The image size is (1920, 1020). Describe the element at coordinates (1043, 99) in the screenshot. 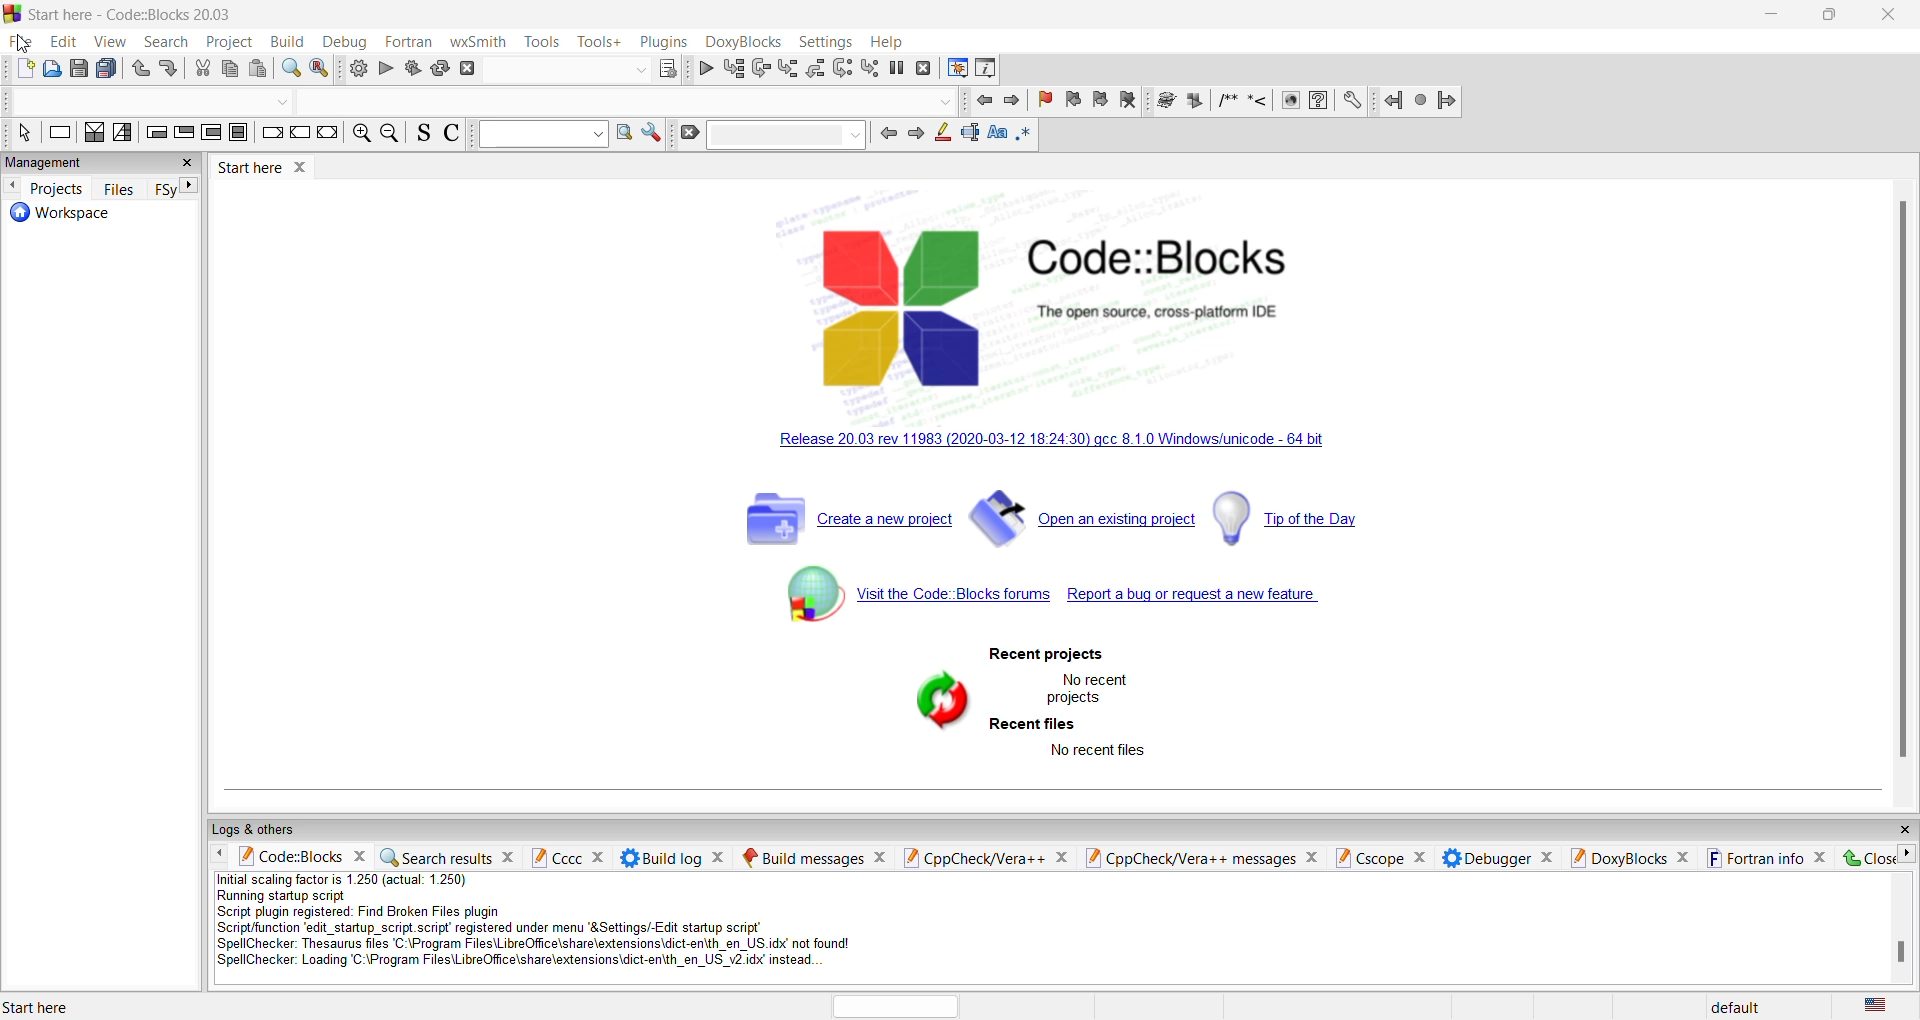

I see `bookmark` at that location.